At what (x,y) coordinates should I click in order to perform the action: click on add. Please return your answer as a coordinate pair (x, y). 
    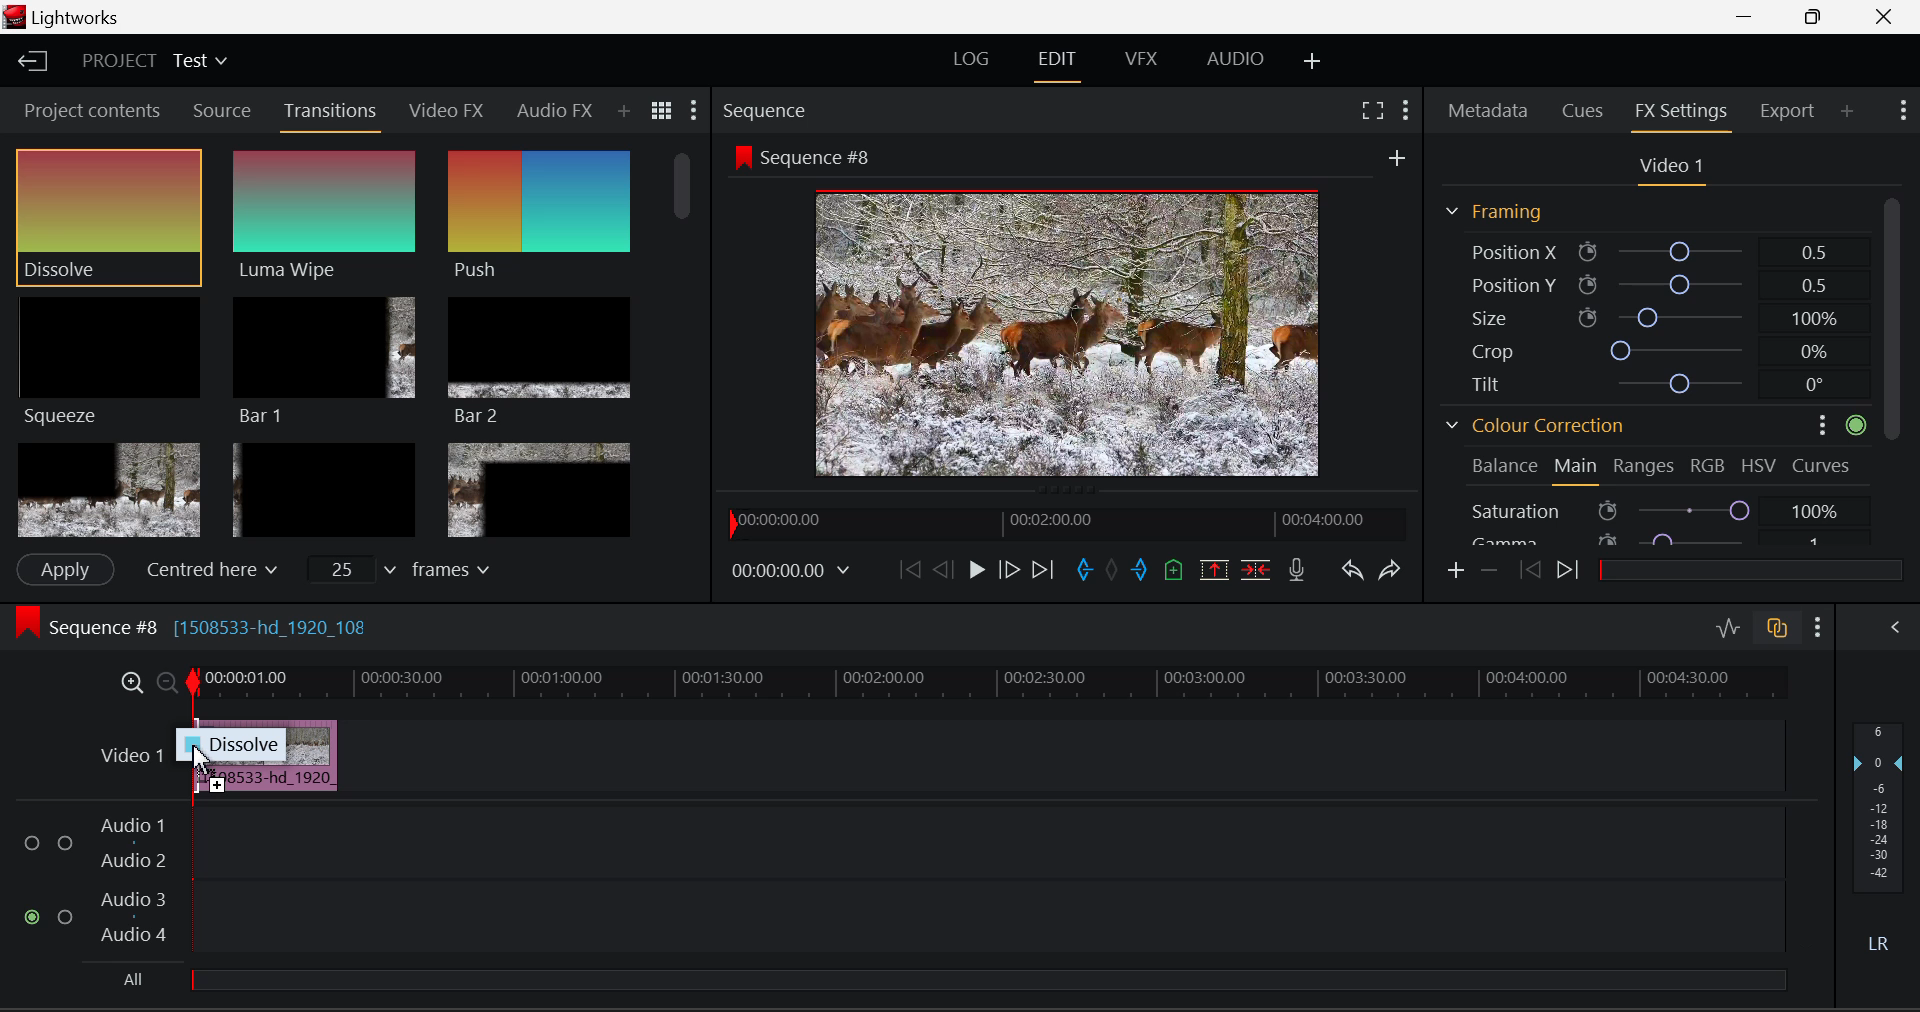
    Looking at the image, I should click on (1397, 154).